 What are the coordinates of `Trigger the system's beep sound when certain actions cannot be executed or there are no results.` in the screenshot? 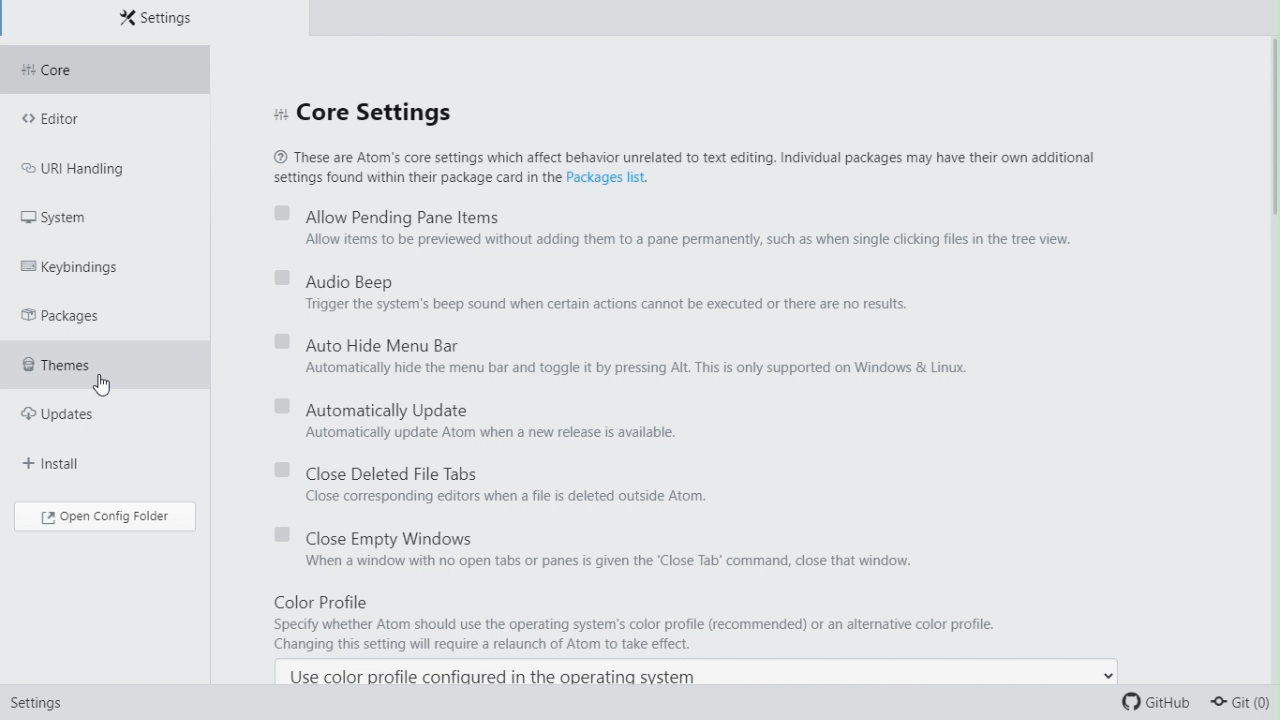 It's located at (600, 304).